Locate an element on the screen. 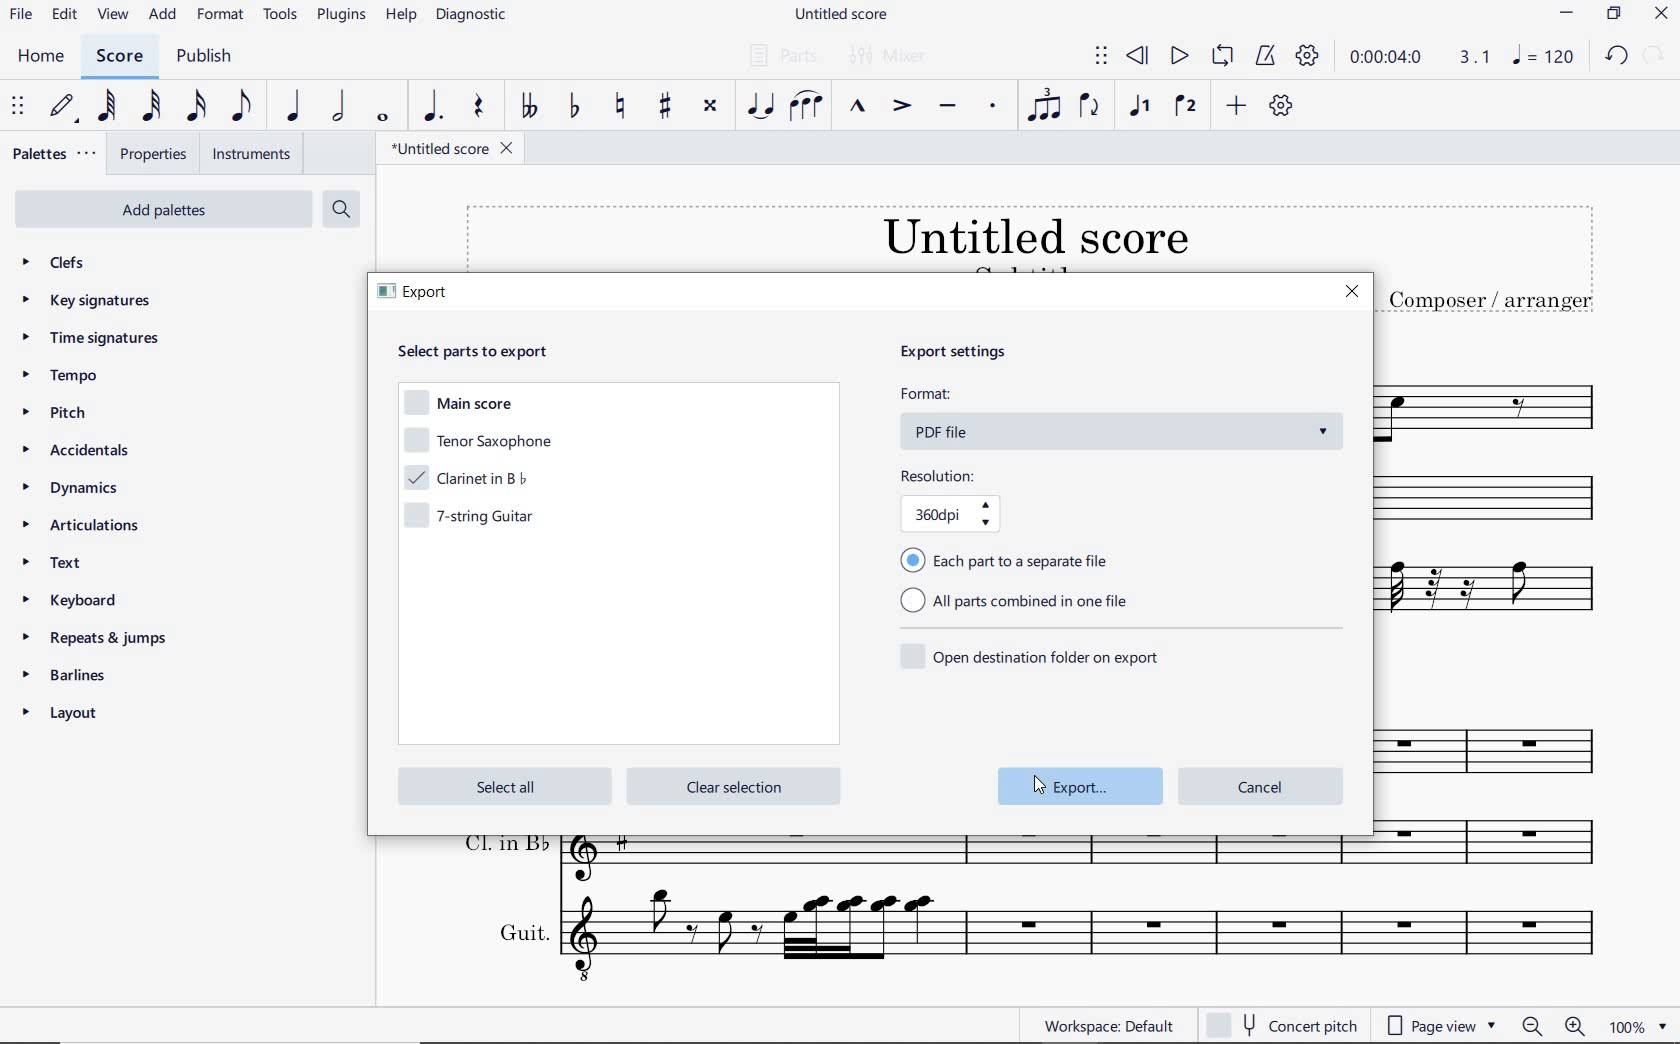 The height and width of the screenshot is (1044, 1680). export is located at coordinates (418, 295).